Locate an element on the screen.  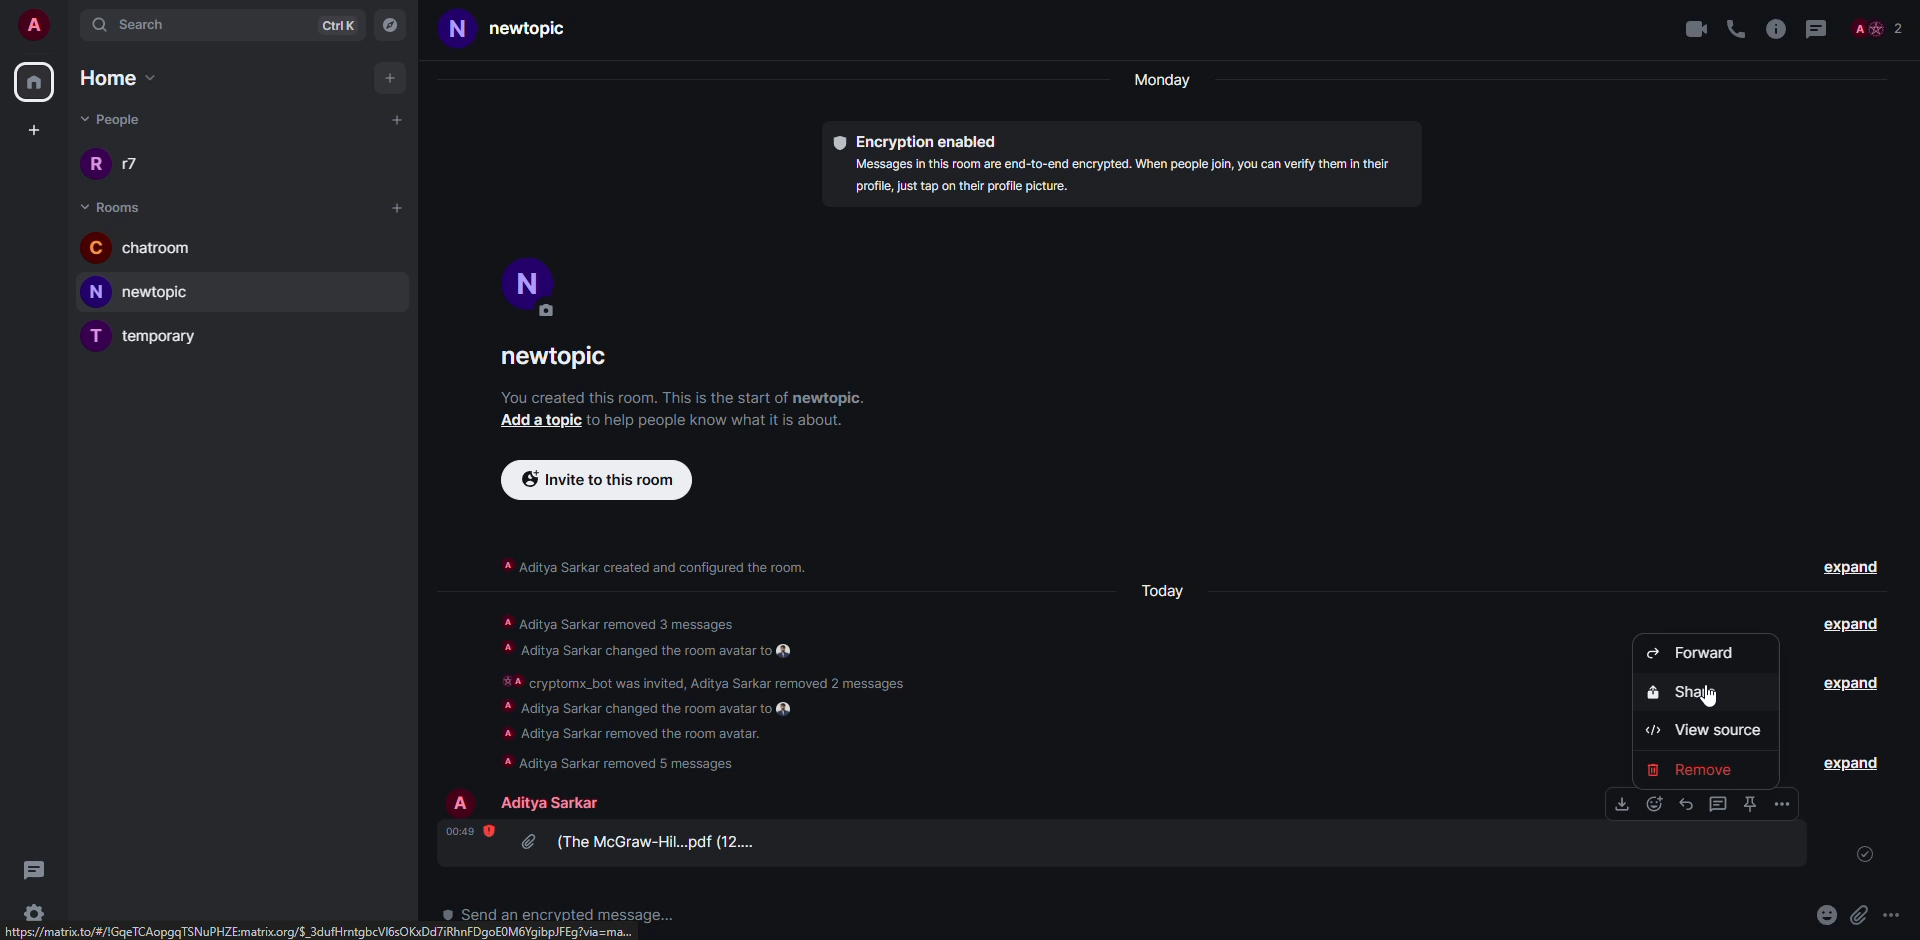
options is located at coordinates (1720, 804).